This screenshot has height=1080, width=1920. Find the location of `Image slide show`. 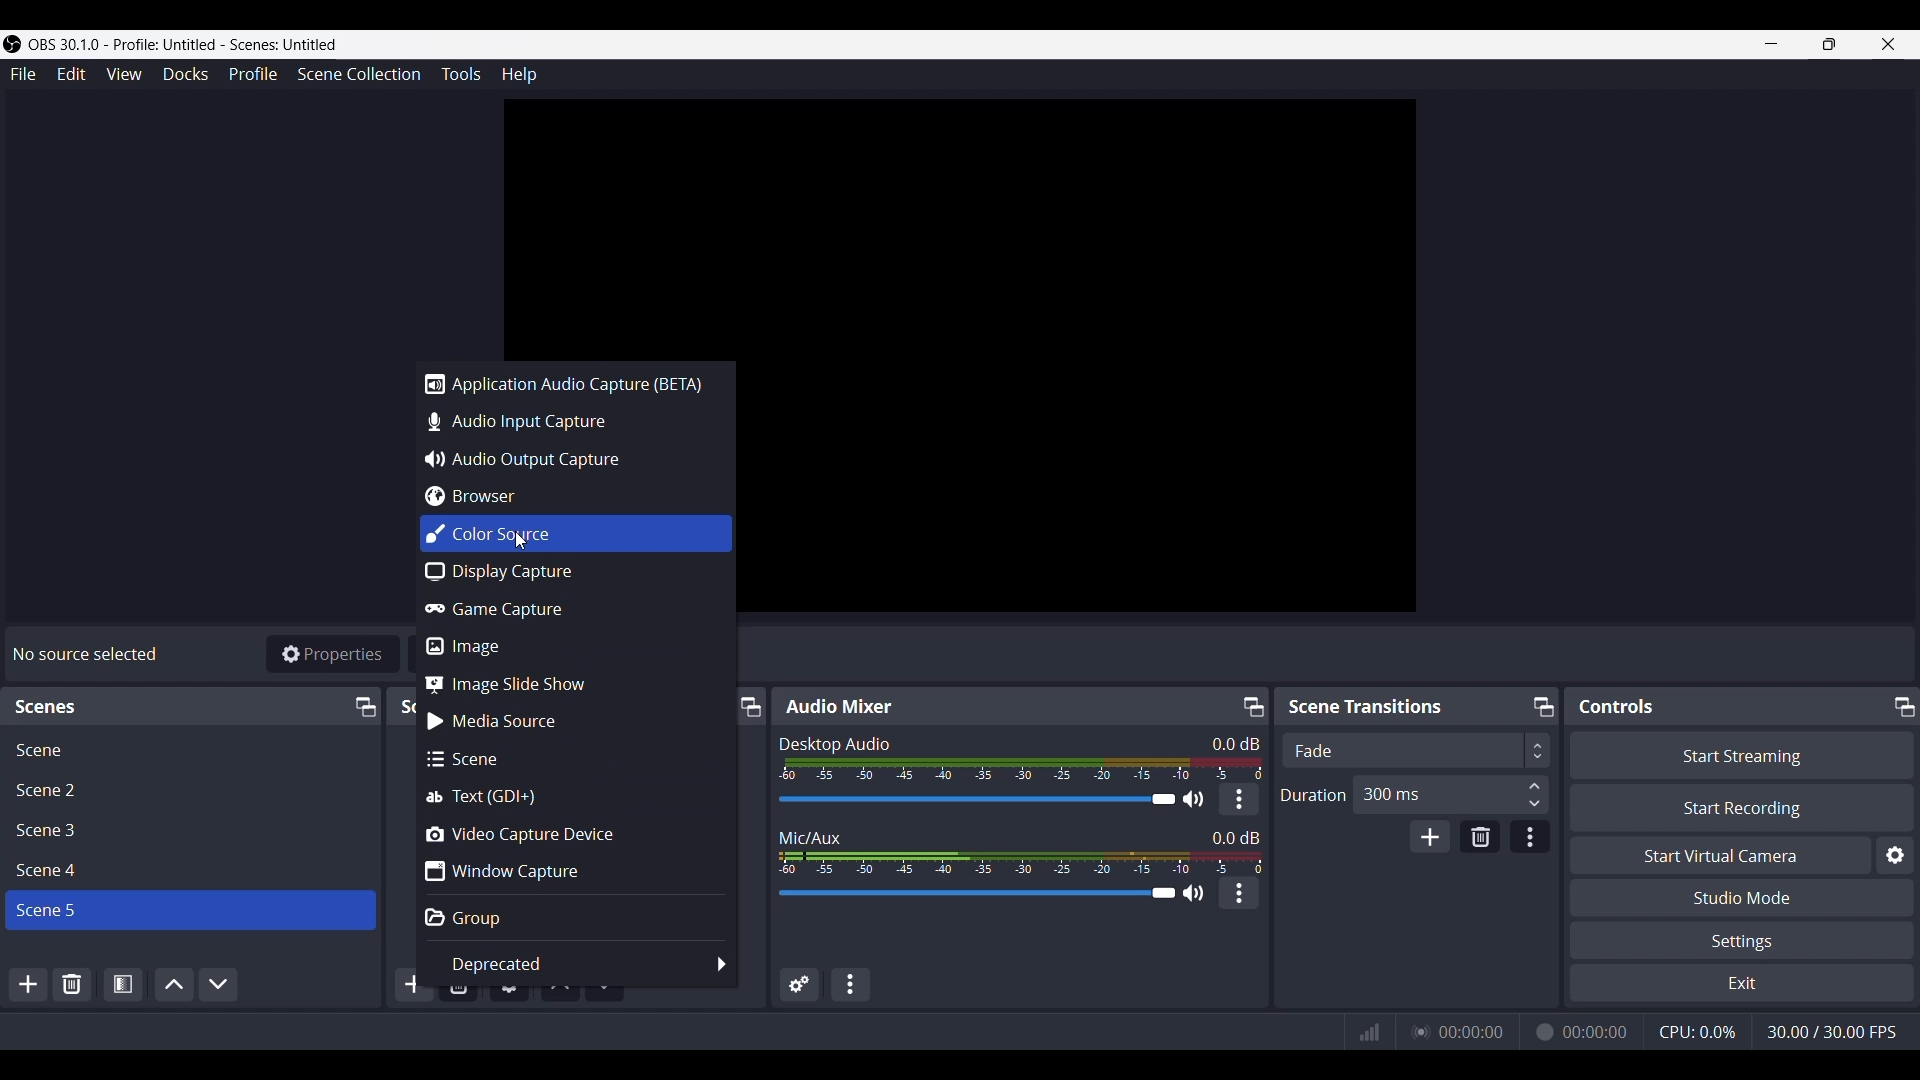

Image slide show is located at coordinates (573, 685).